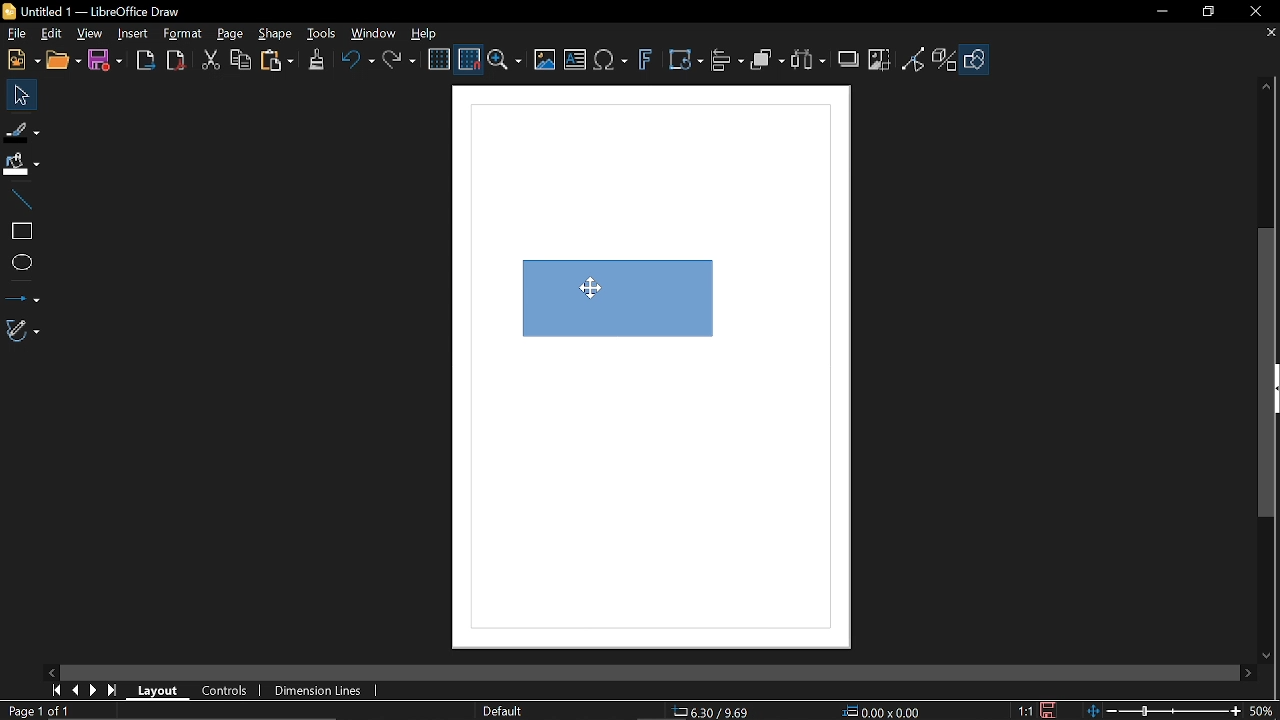 This screenshot has width=1280, height=720. I want to click on Copy, so click(239, 63).